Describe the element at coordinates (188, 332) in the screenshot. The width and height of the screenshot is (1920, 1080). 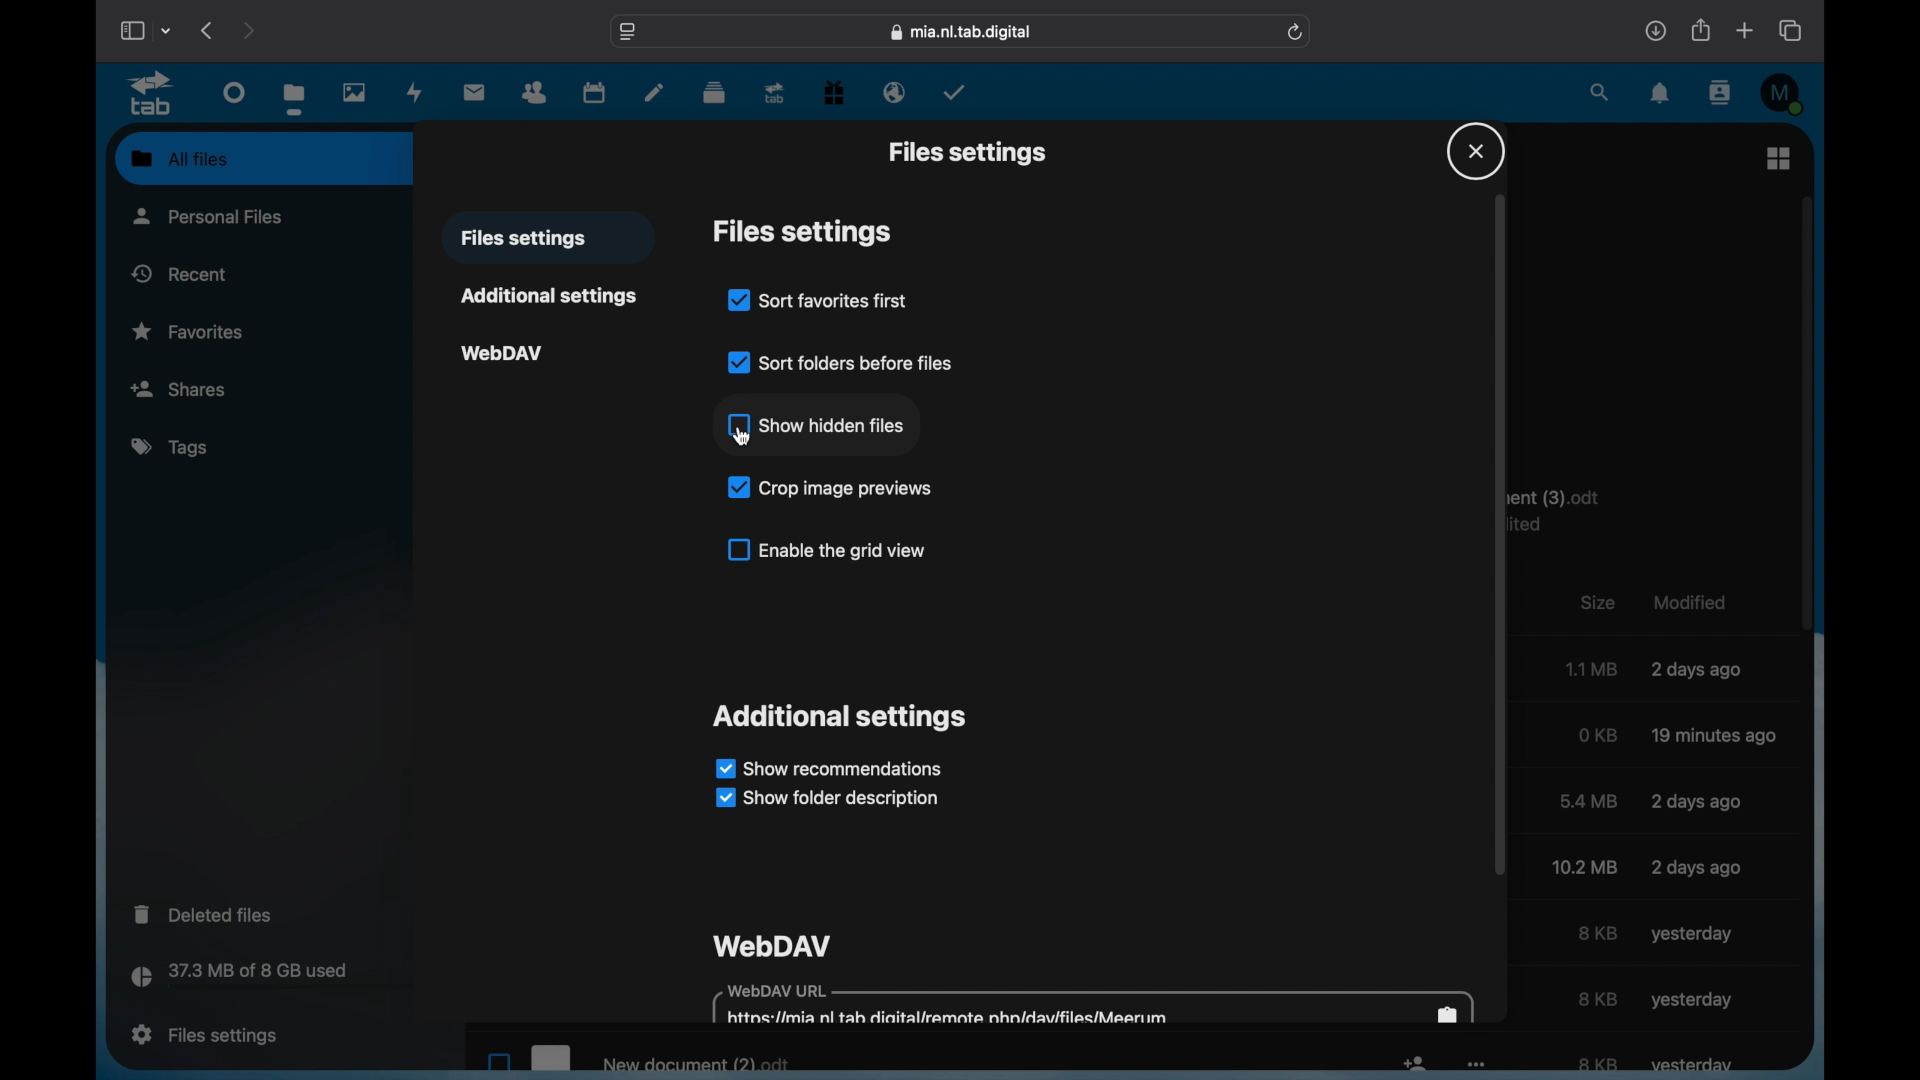
I see `favorites` at that location.